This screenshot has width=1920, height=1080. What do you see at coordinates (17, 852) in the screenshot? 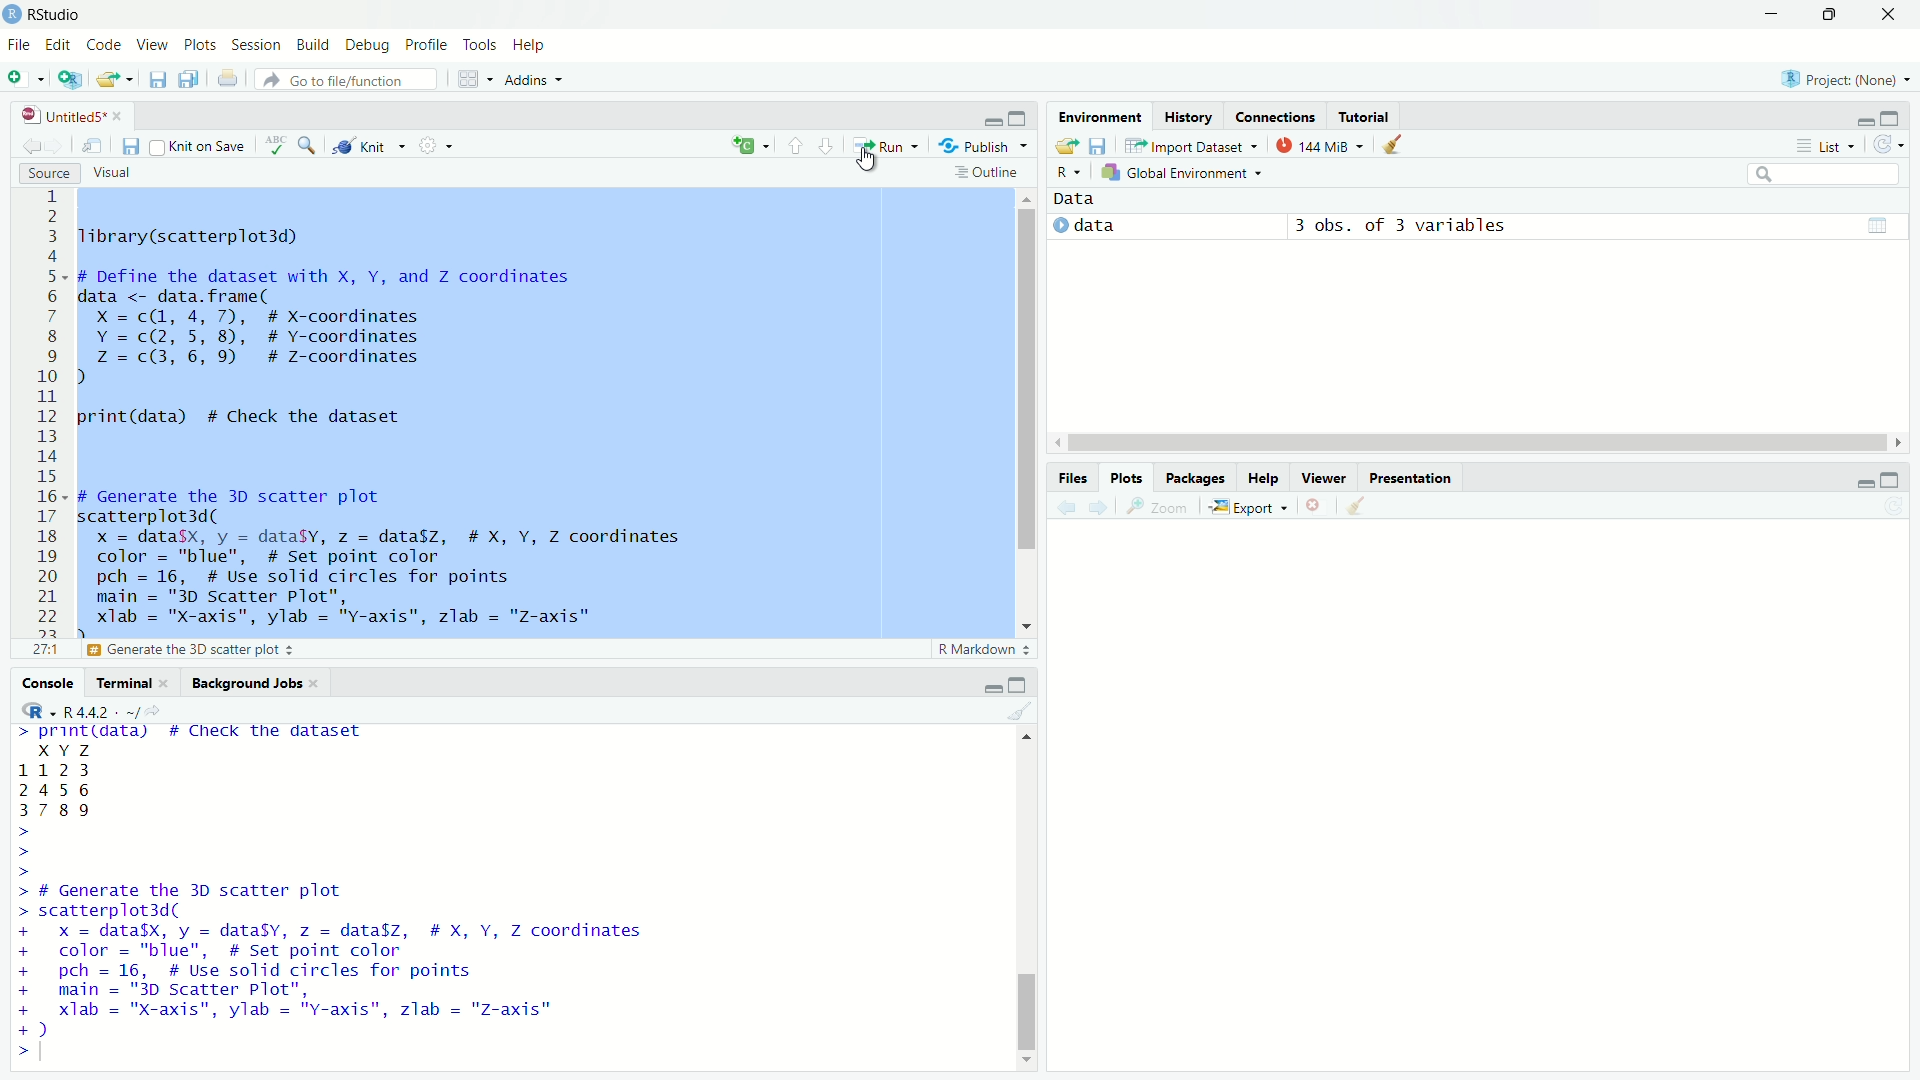
I see `prompt cursor` at bounding box center [17, 852].